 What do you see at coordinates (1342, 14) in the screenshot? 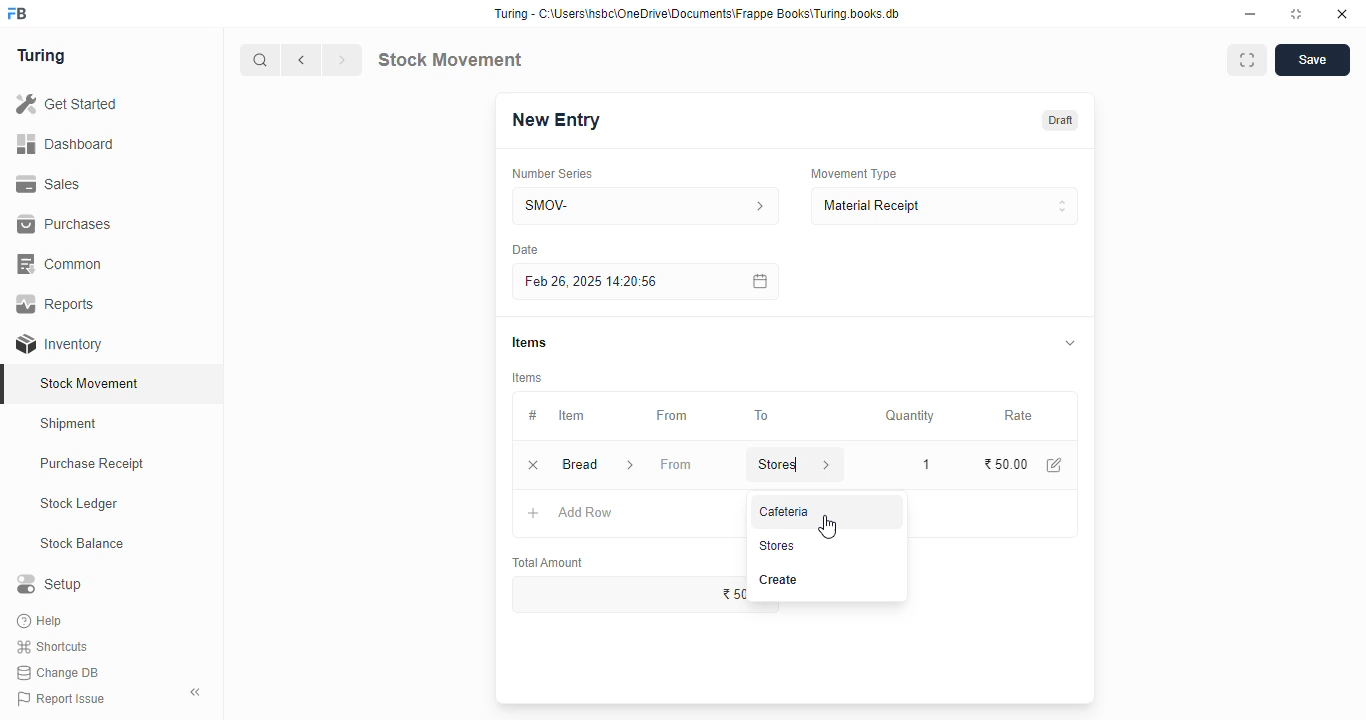
I see `close` at bounding box center [1342, 14].